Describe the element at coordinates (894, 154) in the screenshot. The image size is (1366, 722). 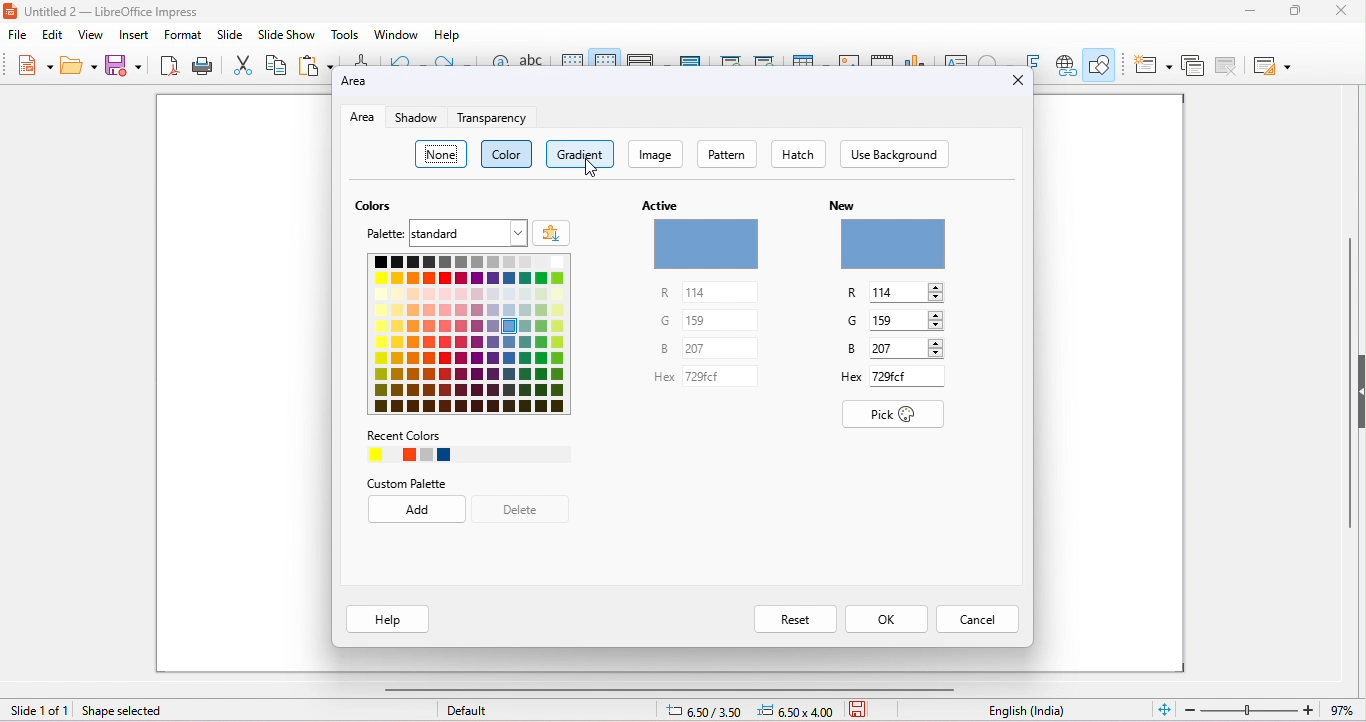
I see `use background` at that location.